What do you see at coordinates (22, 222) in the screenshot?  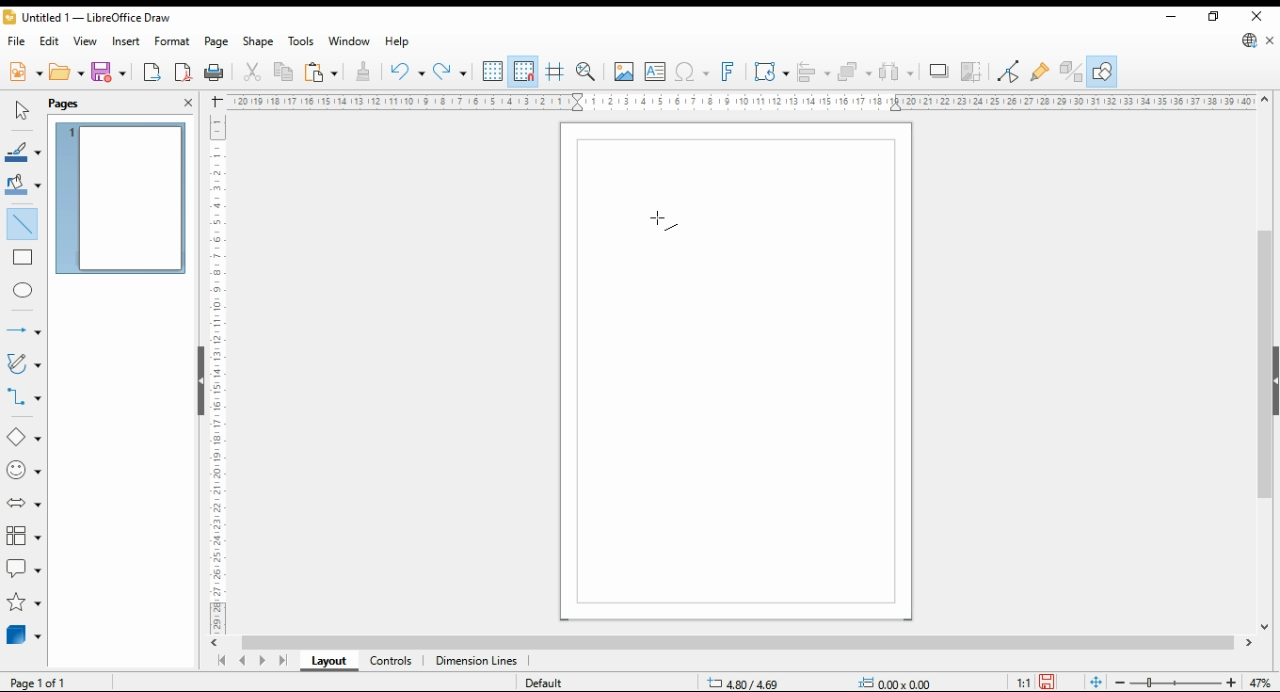 I see `insert line` at bounding box center [22, 222].